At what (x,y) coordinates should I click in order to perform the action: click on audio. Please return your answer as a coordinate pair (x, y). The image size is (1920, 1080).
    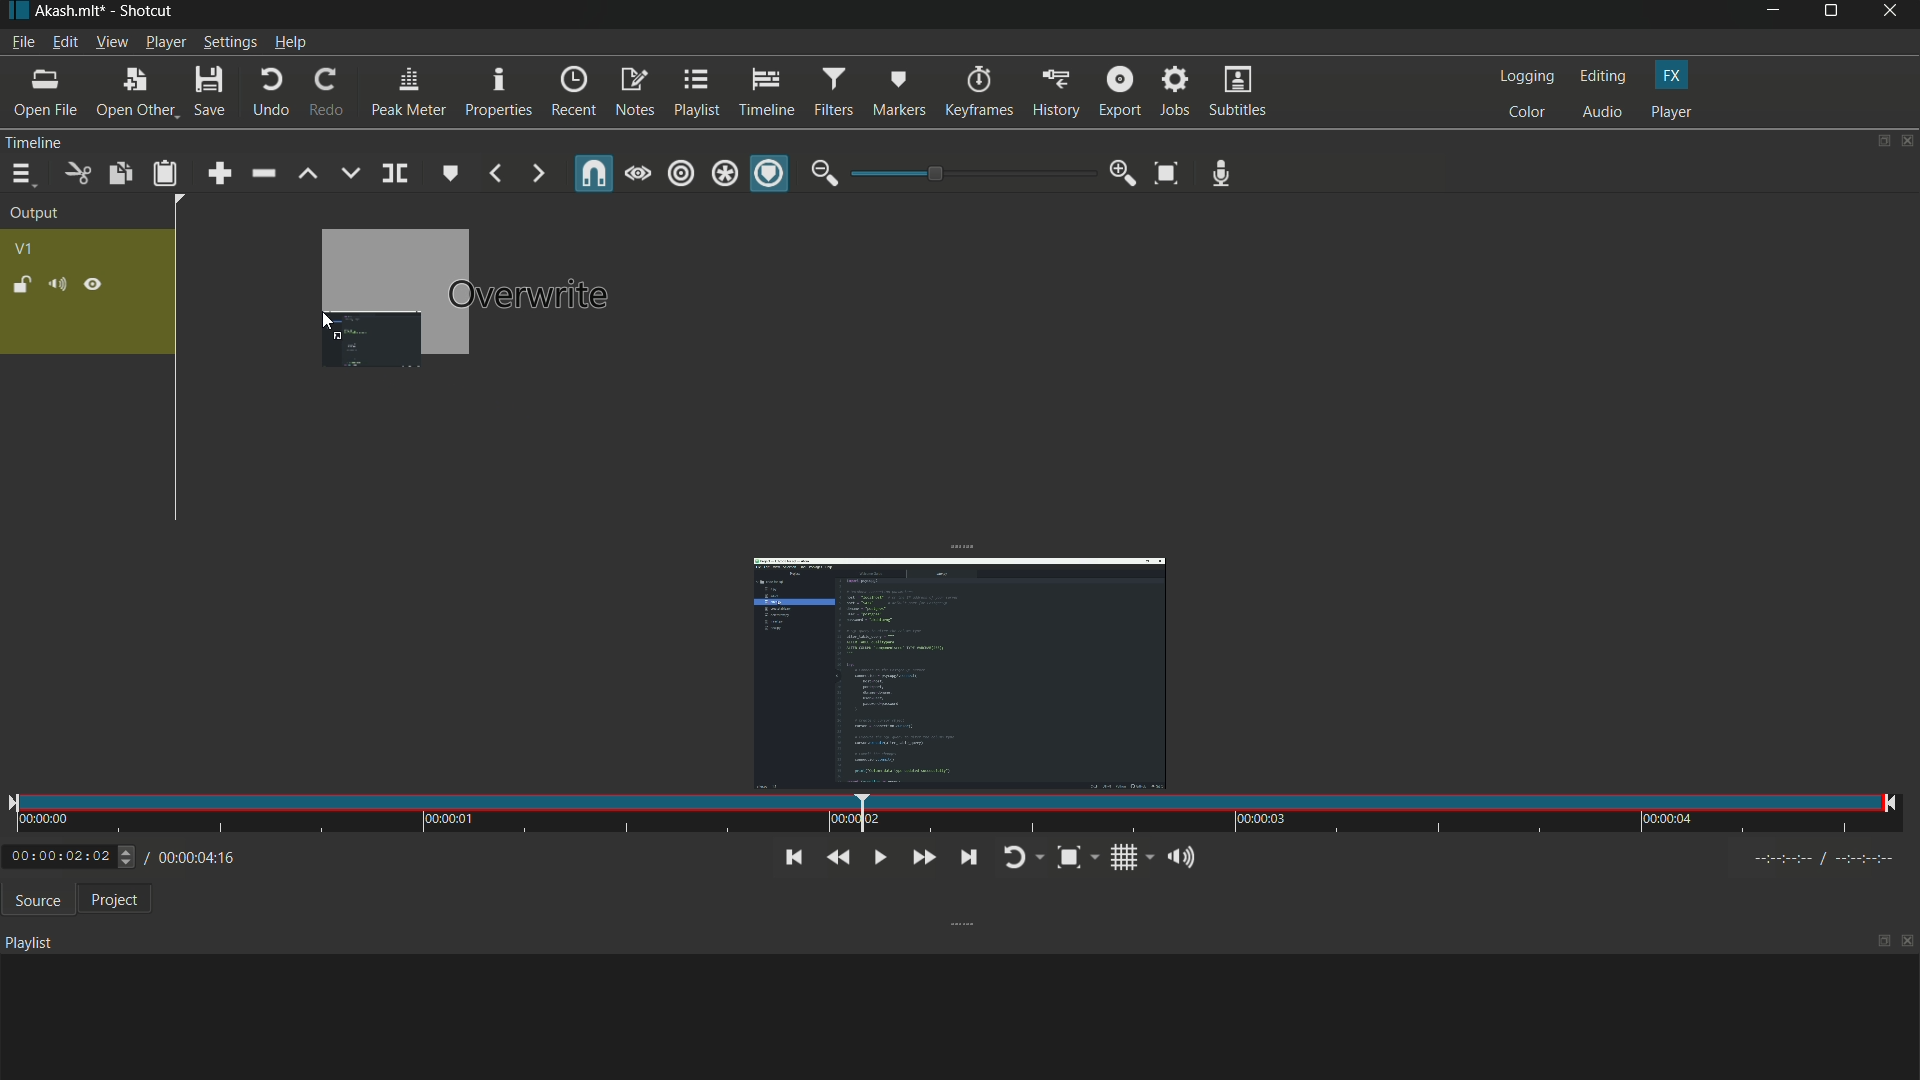
    Looking at the image, I should click on (1603, 113).